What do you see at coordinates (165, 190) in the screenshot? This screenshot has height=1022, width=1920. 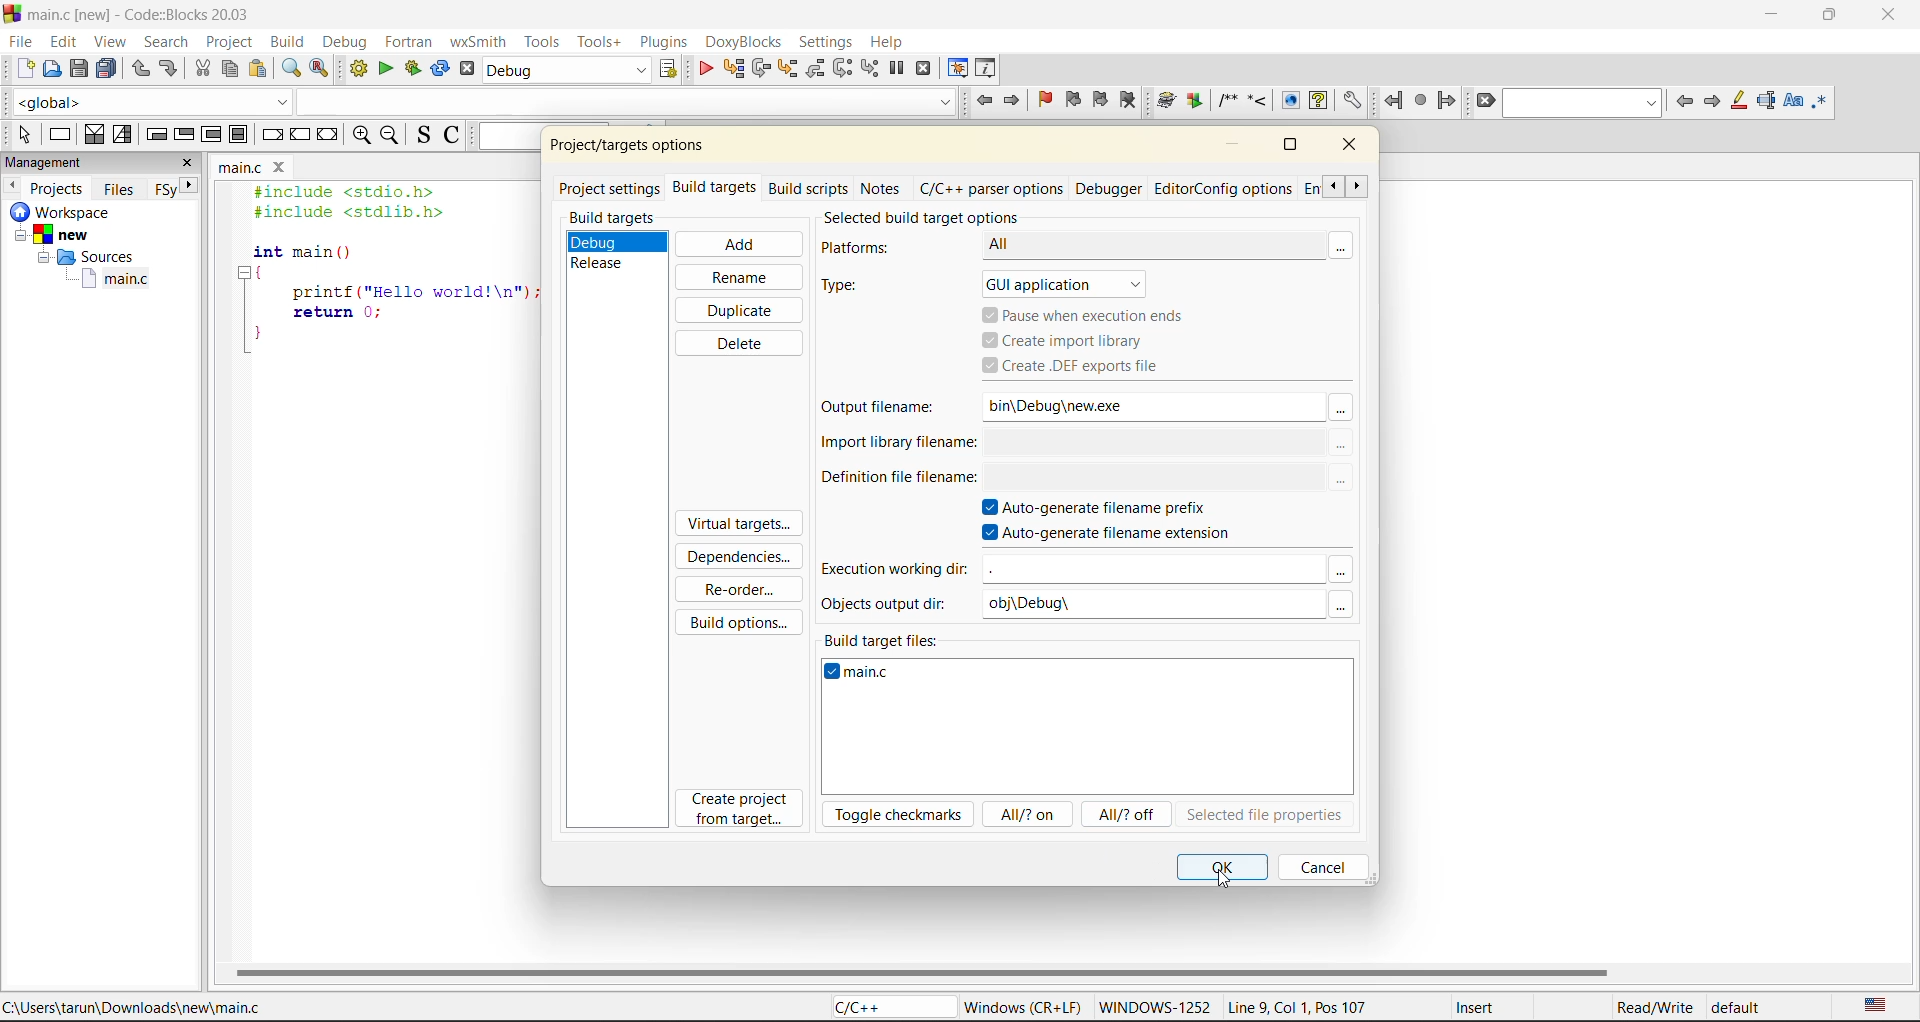 I see `` at bounding box center [165, 190].